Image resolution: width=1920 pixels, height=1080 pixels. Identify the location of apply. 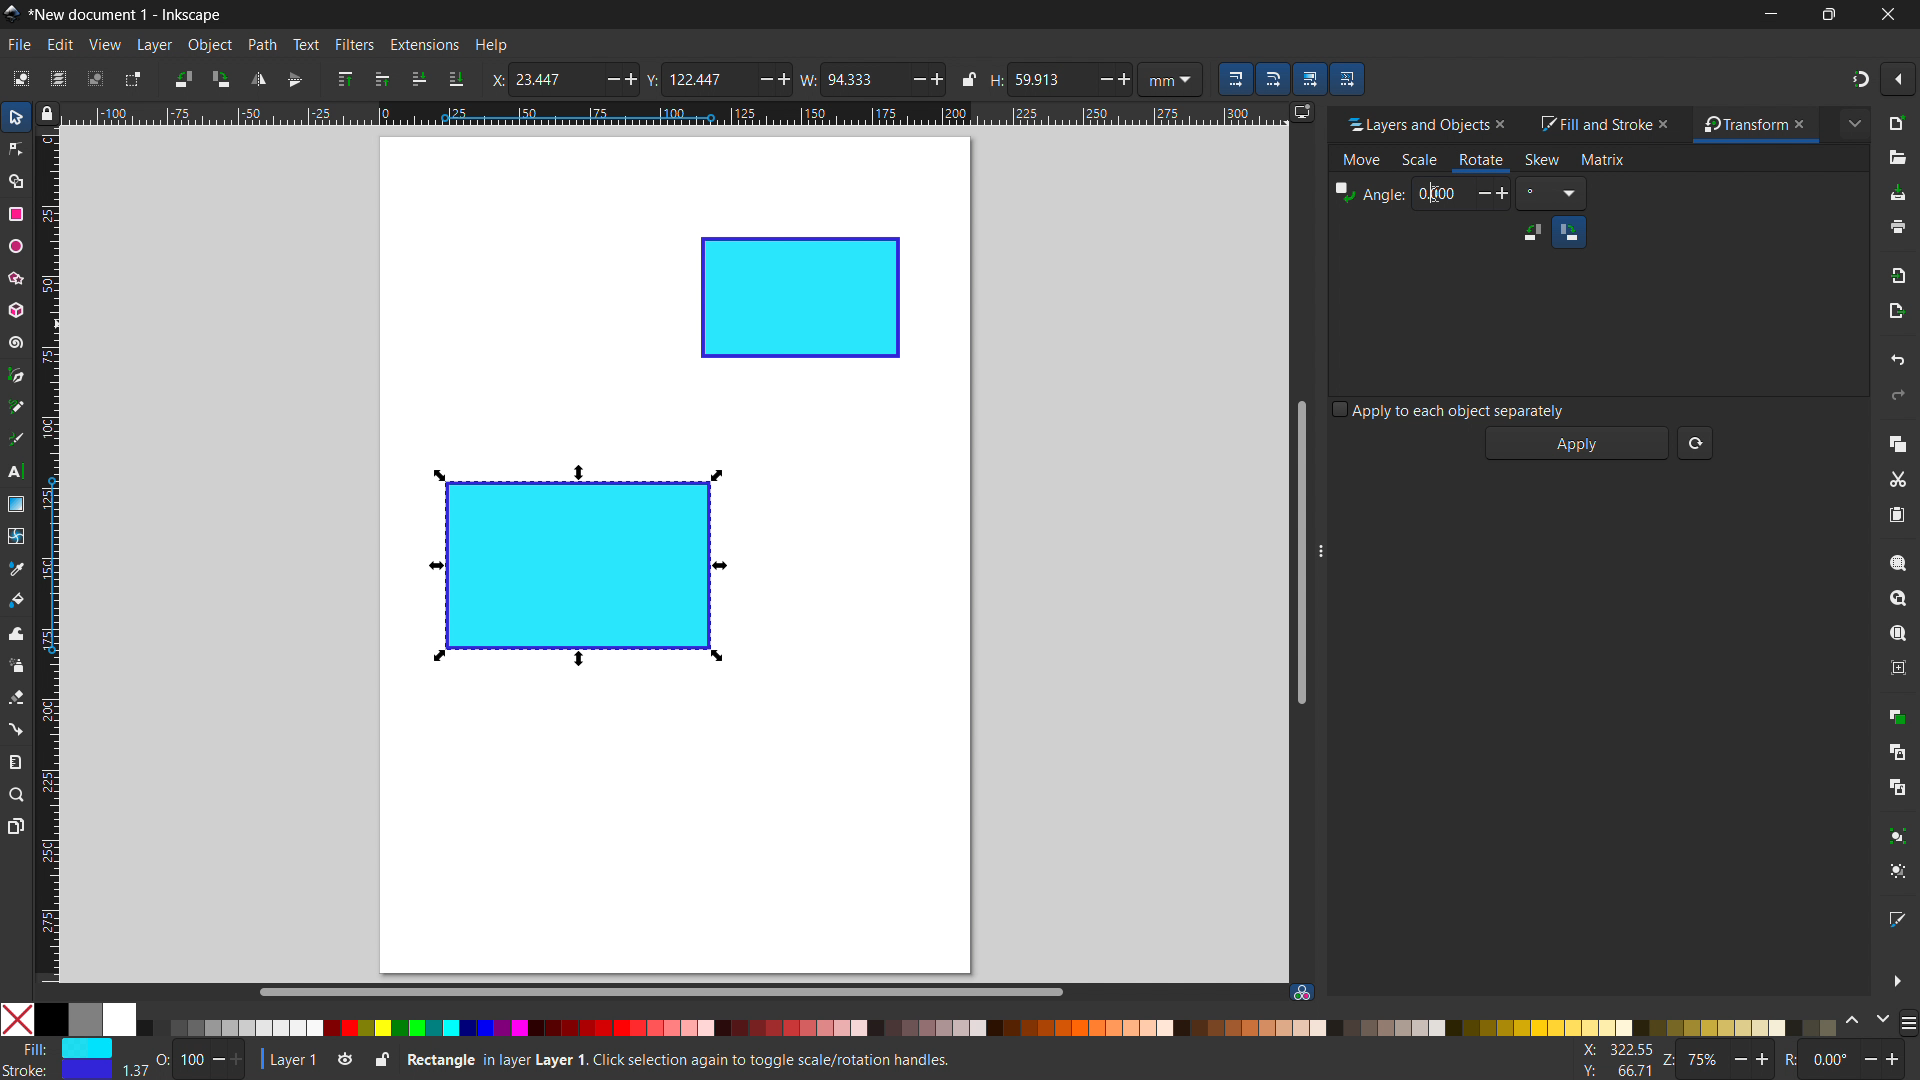
(1579, 444).